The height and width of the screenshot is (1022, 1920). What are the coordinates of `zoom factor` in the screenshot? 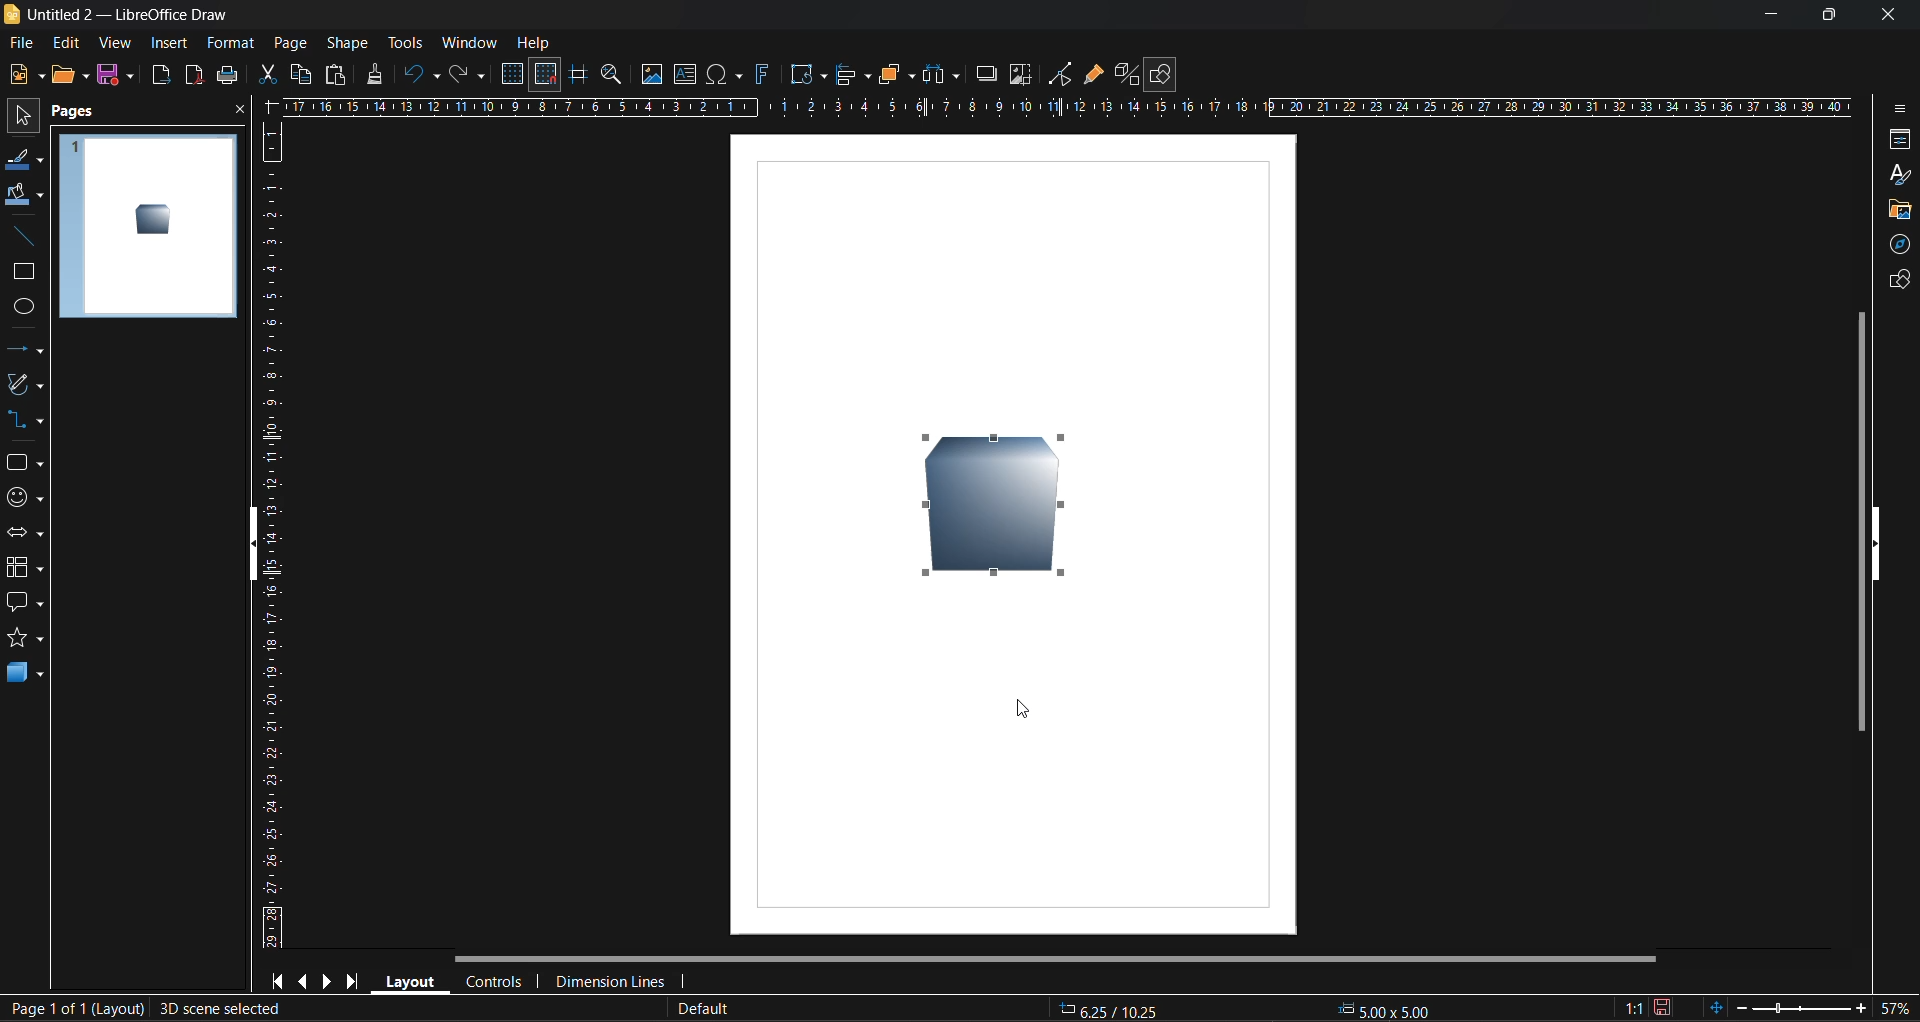 It's located at (1897, 1006).